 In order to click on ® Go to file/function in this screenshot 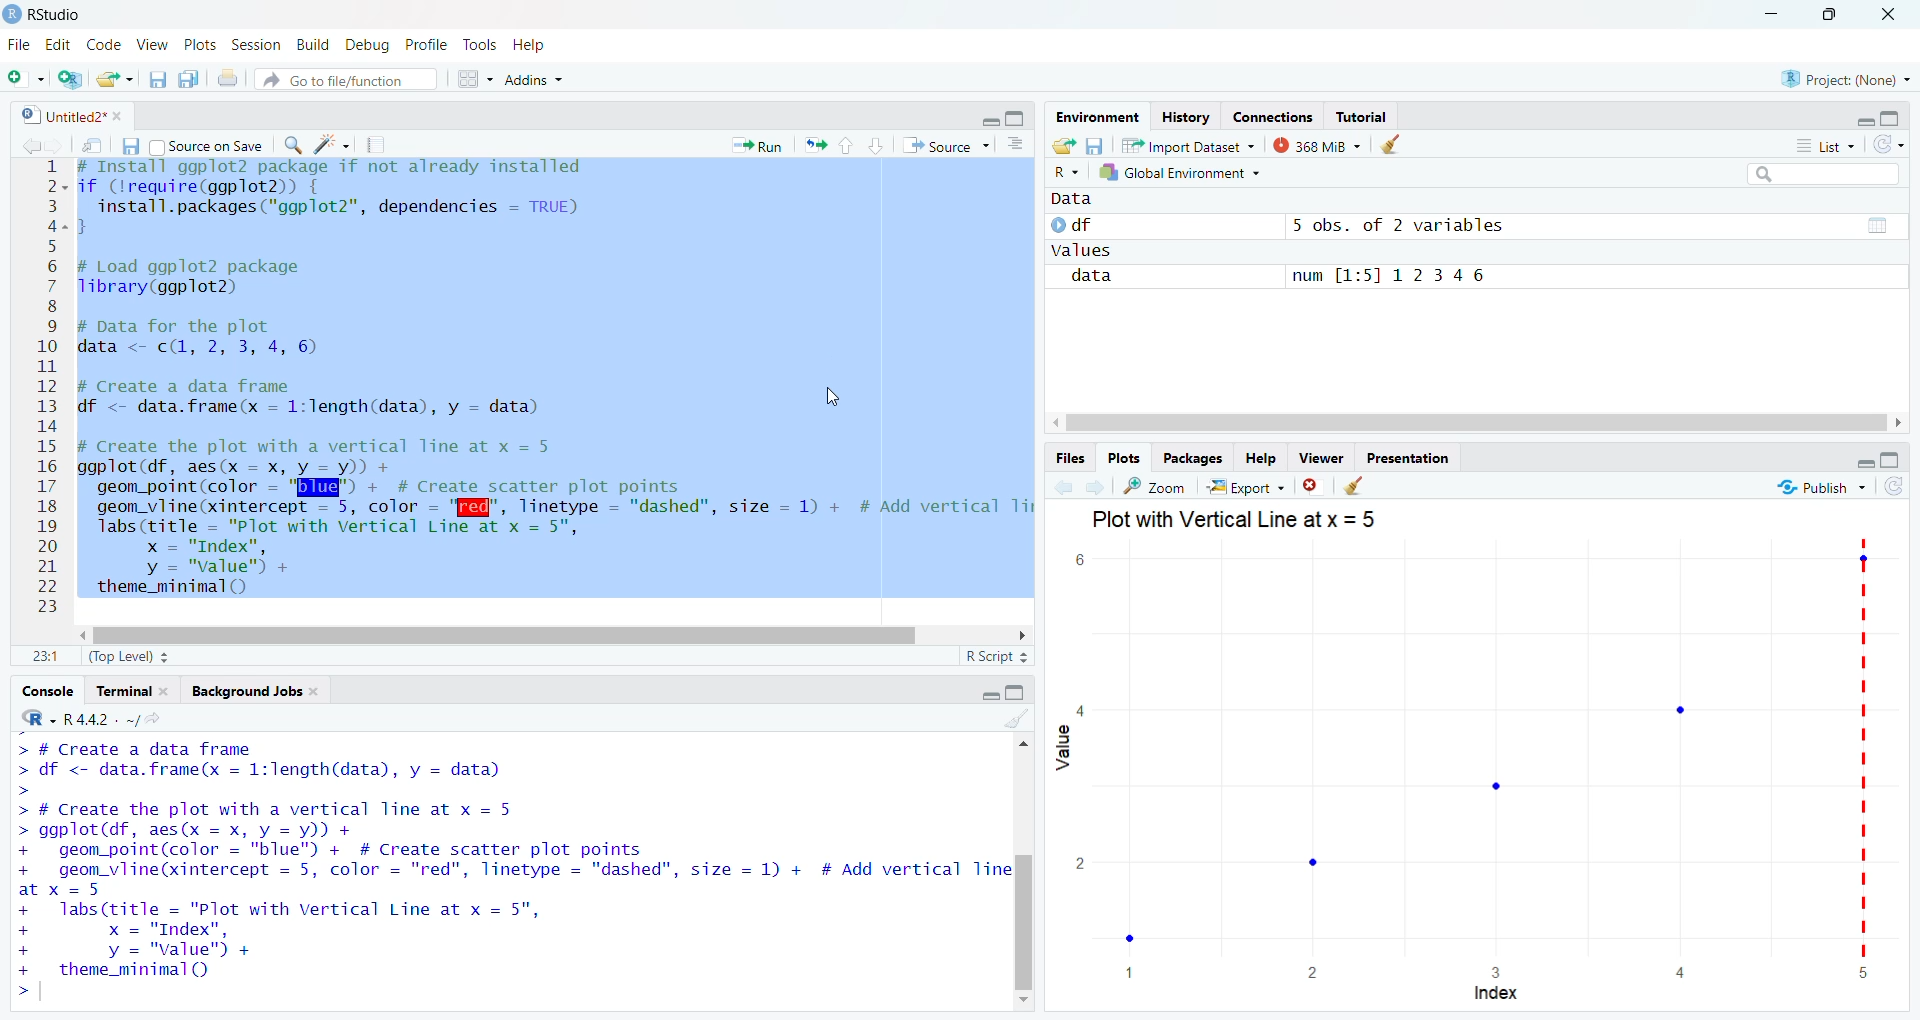, I will do `click(332, 81)`.